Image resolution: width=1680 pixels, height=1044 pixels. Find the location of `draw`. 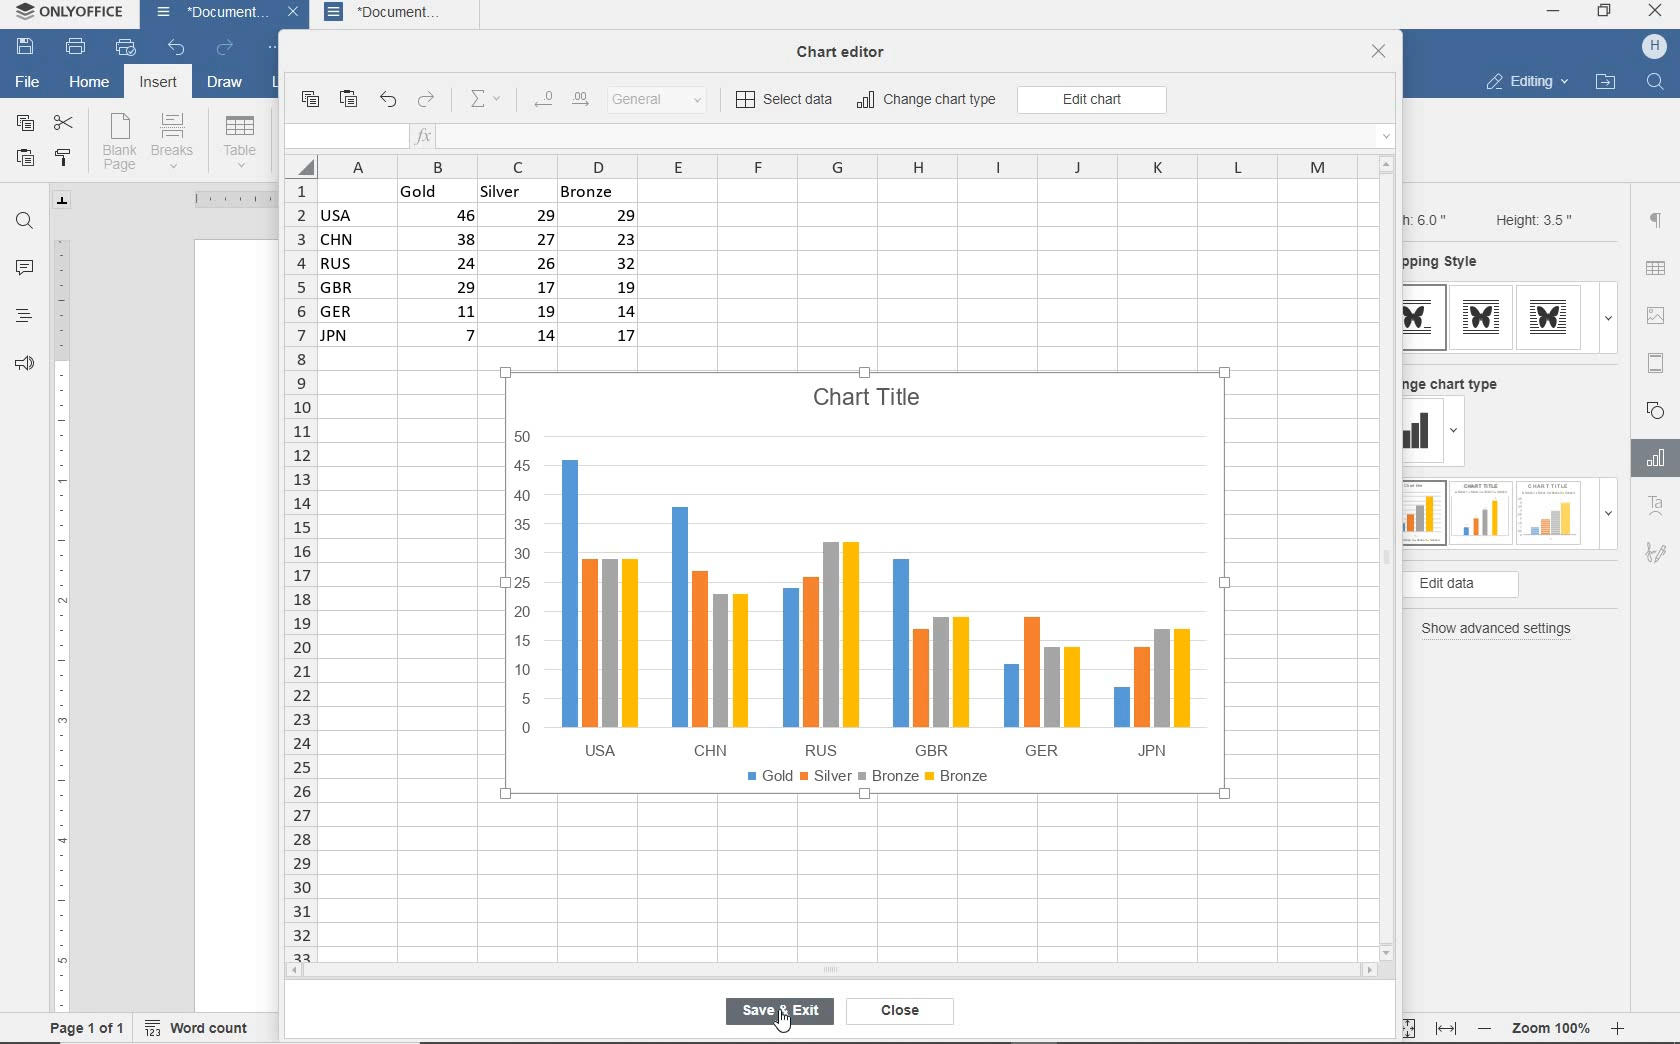

draw is located at coordinates (226, 85).